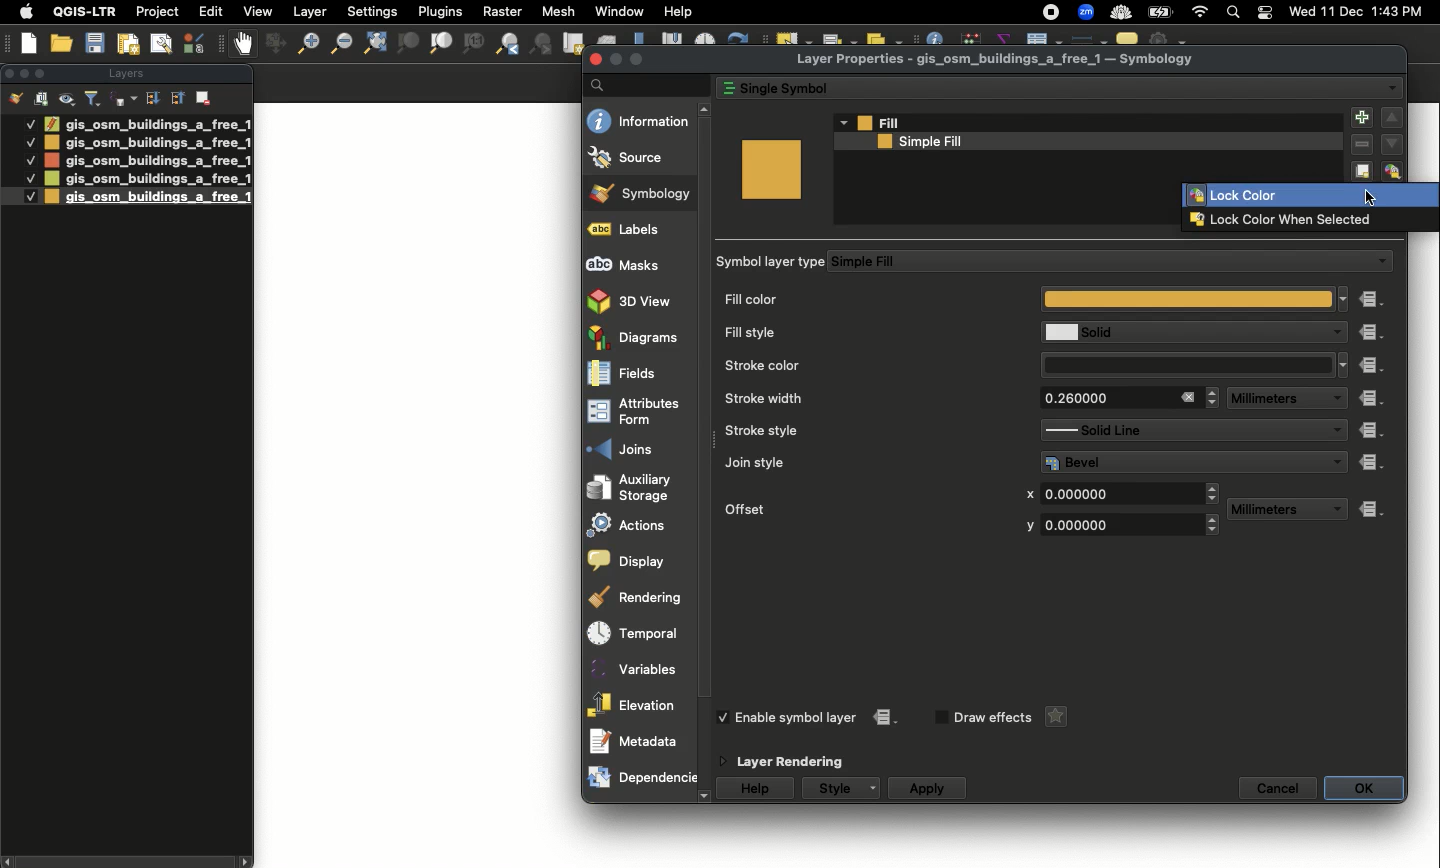 The image size is (1440, 868). I want to click on Sort descending, so click(152, 99).